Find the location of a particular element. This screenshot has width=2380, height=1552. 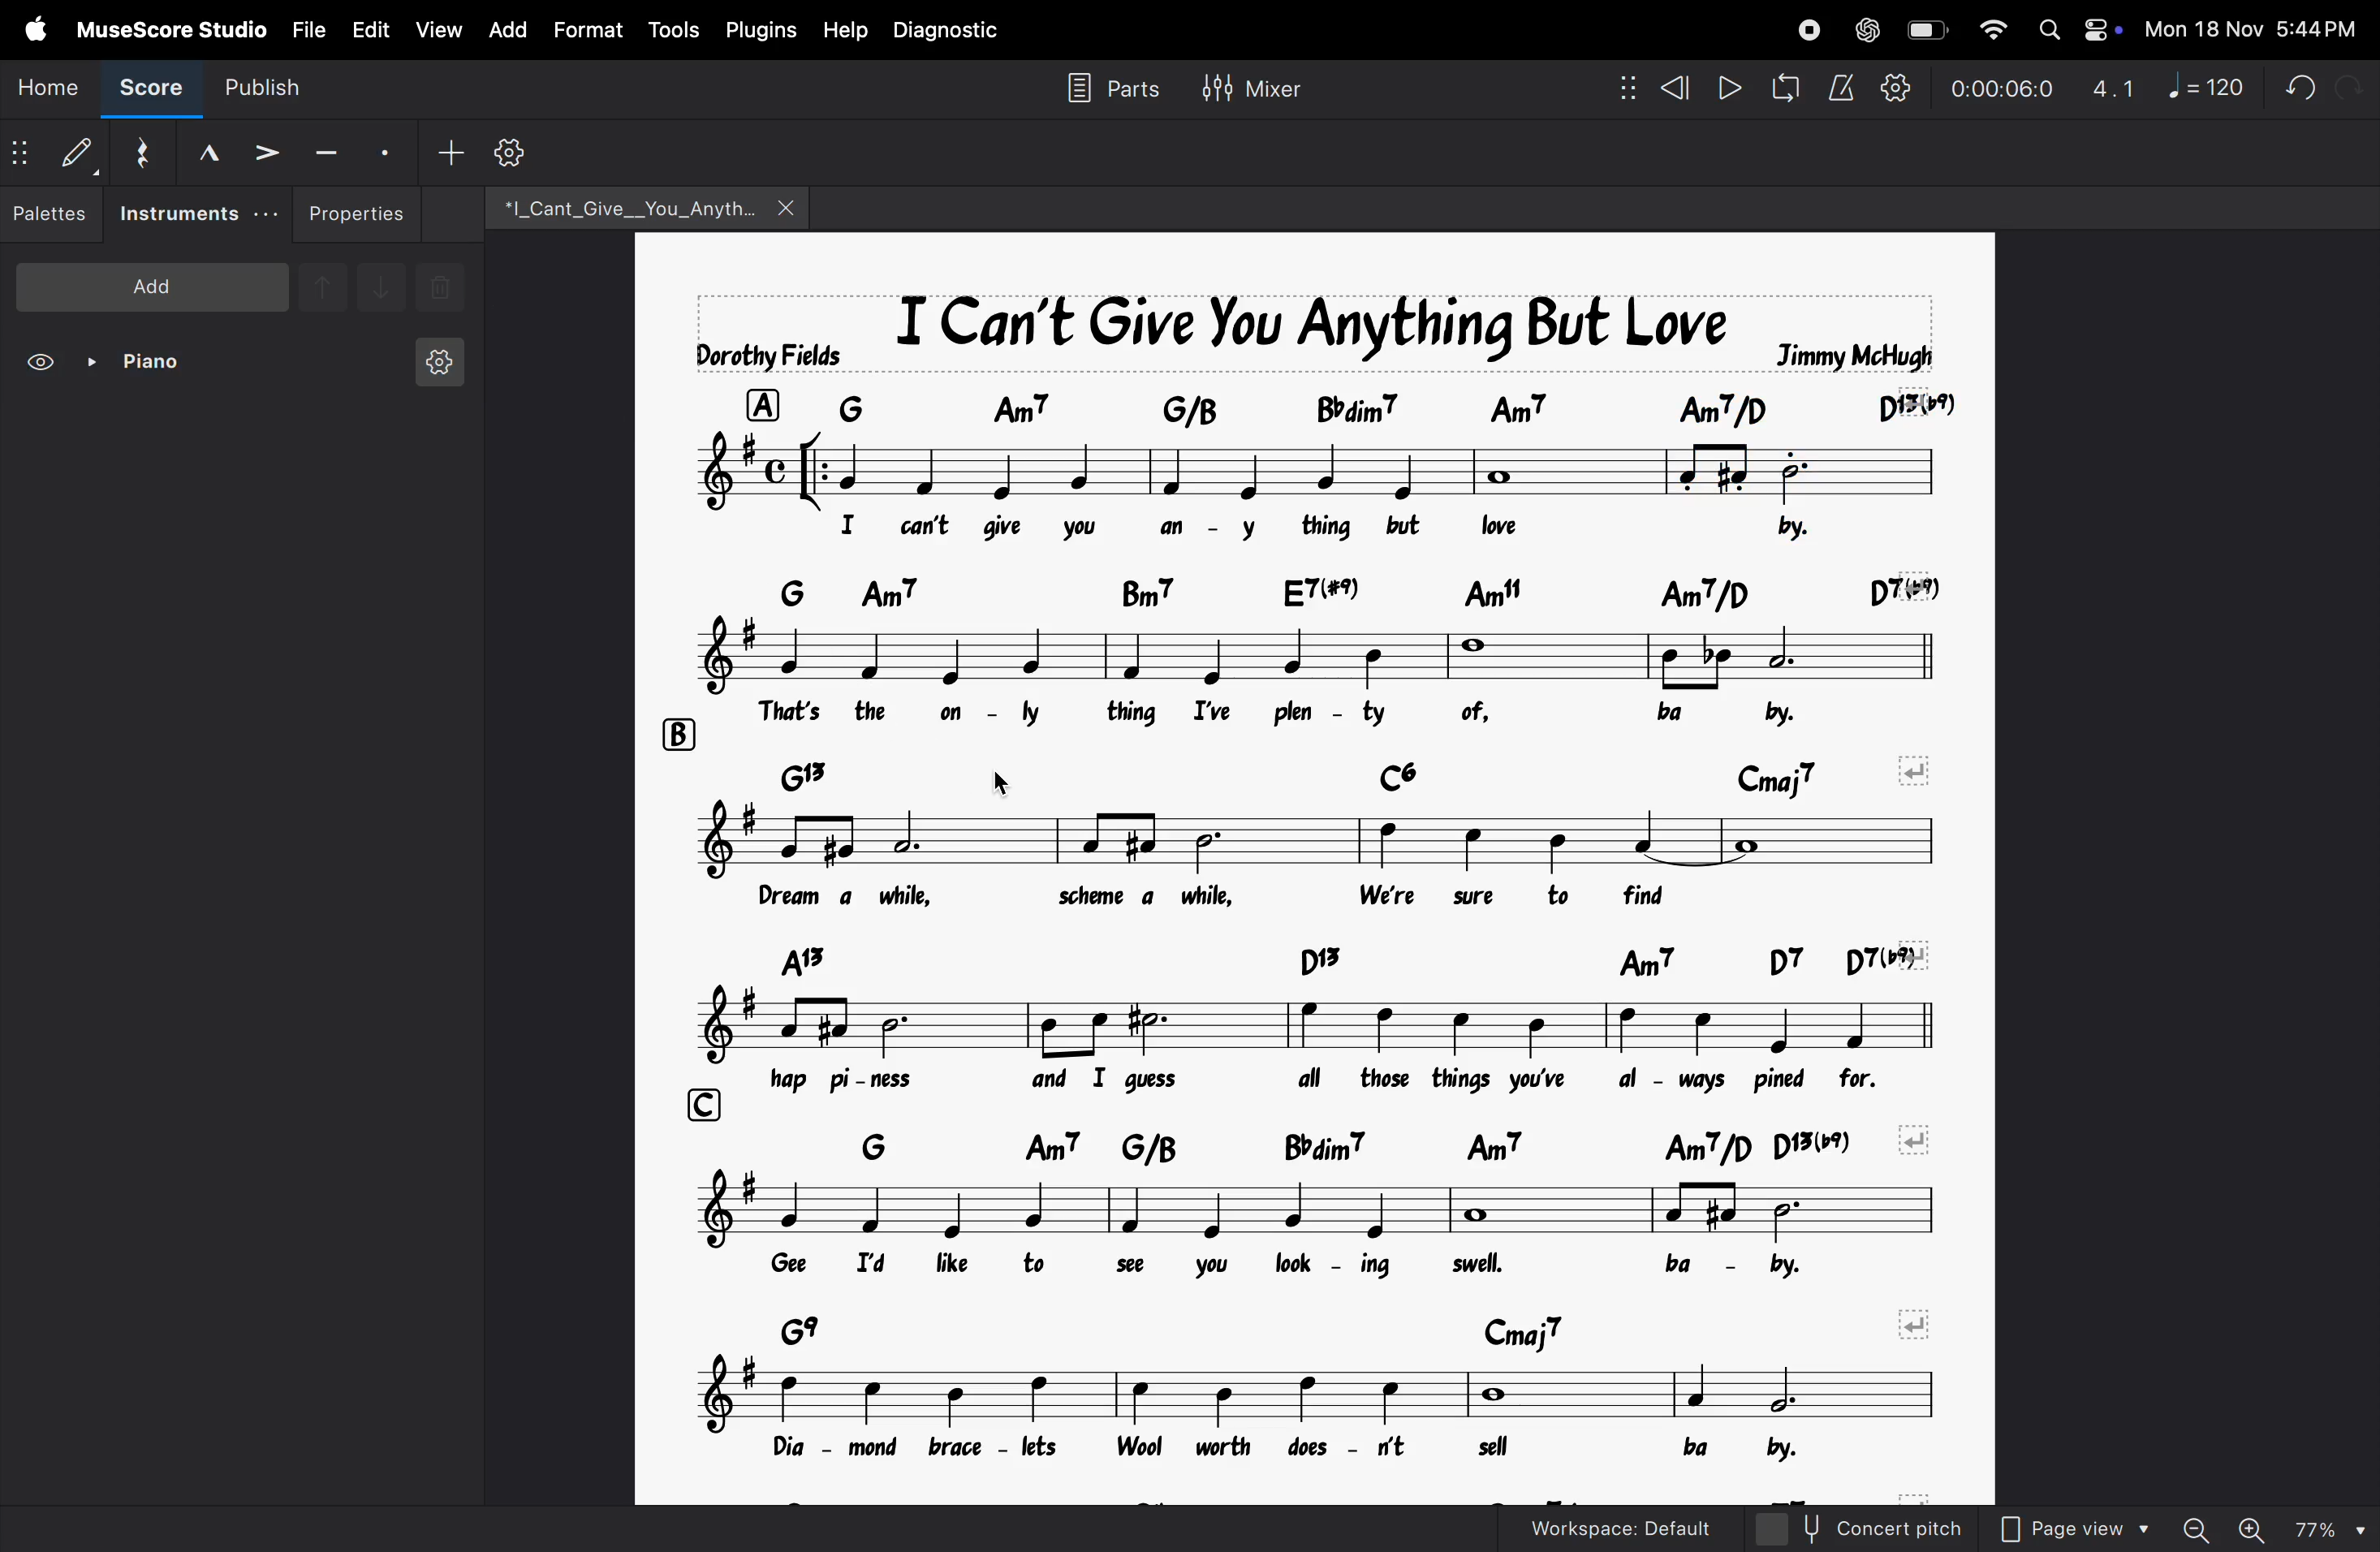

workspace default is located at coordinates (1607, 1527).